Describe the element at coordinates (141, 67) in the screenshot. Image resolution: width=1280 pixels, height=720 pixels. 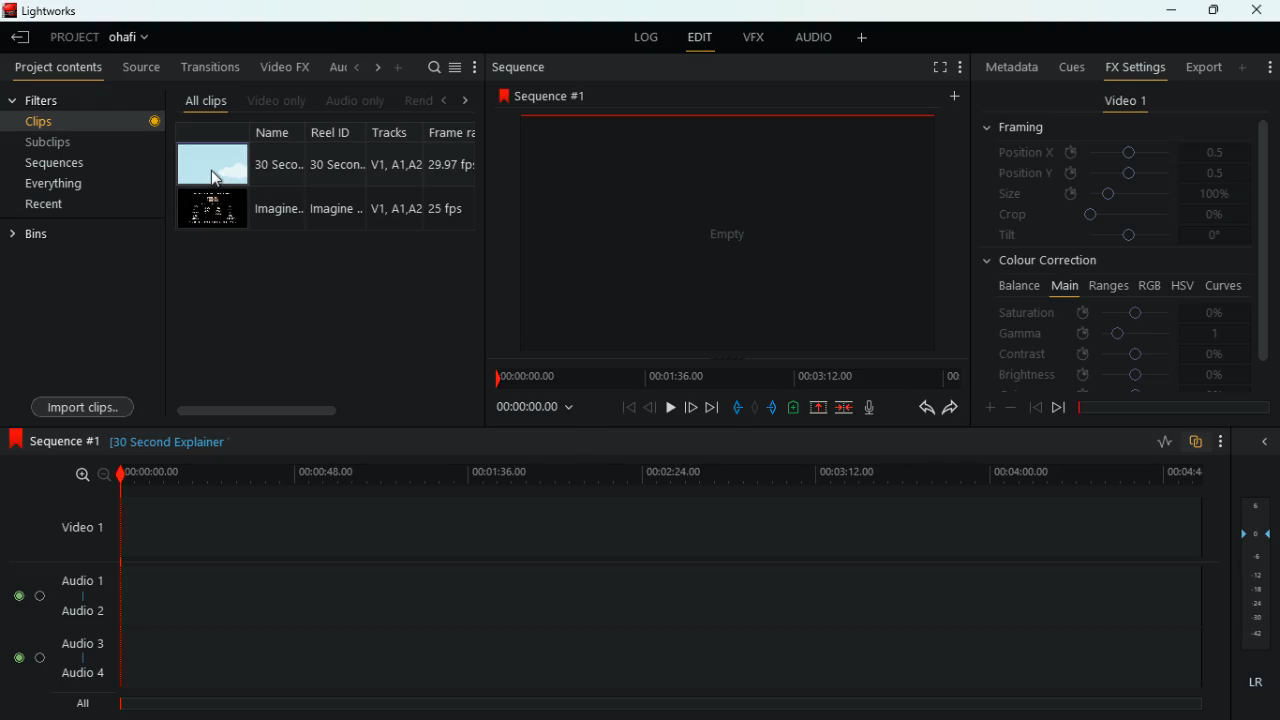
I see `source` at that location.